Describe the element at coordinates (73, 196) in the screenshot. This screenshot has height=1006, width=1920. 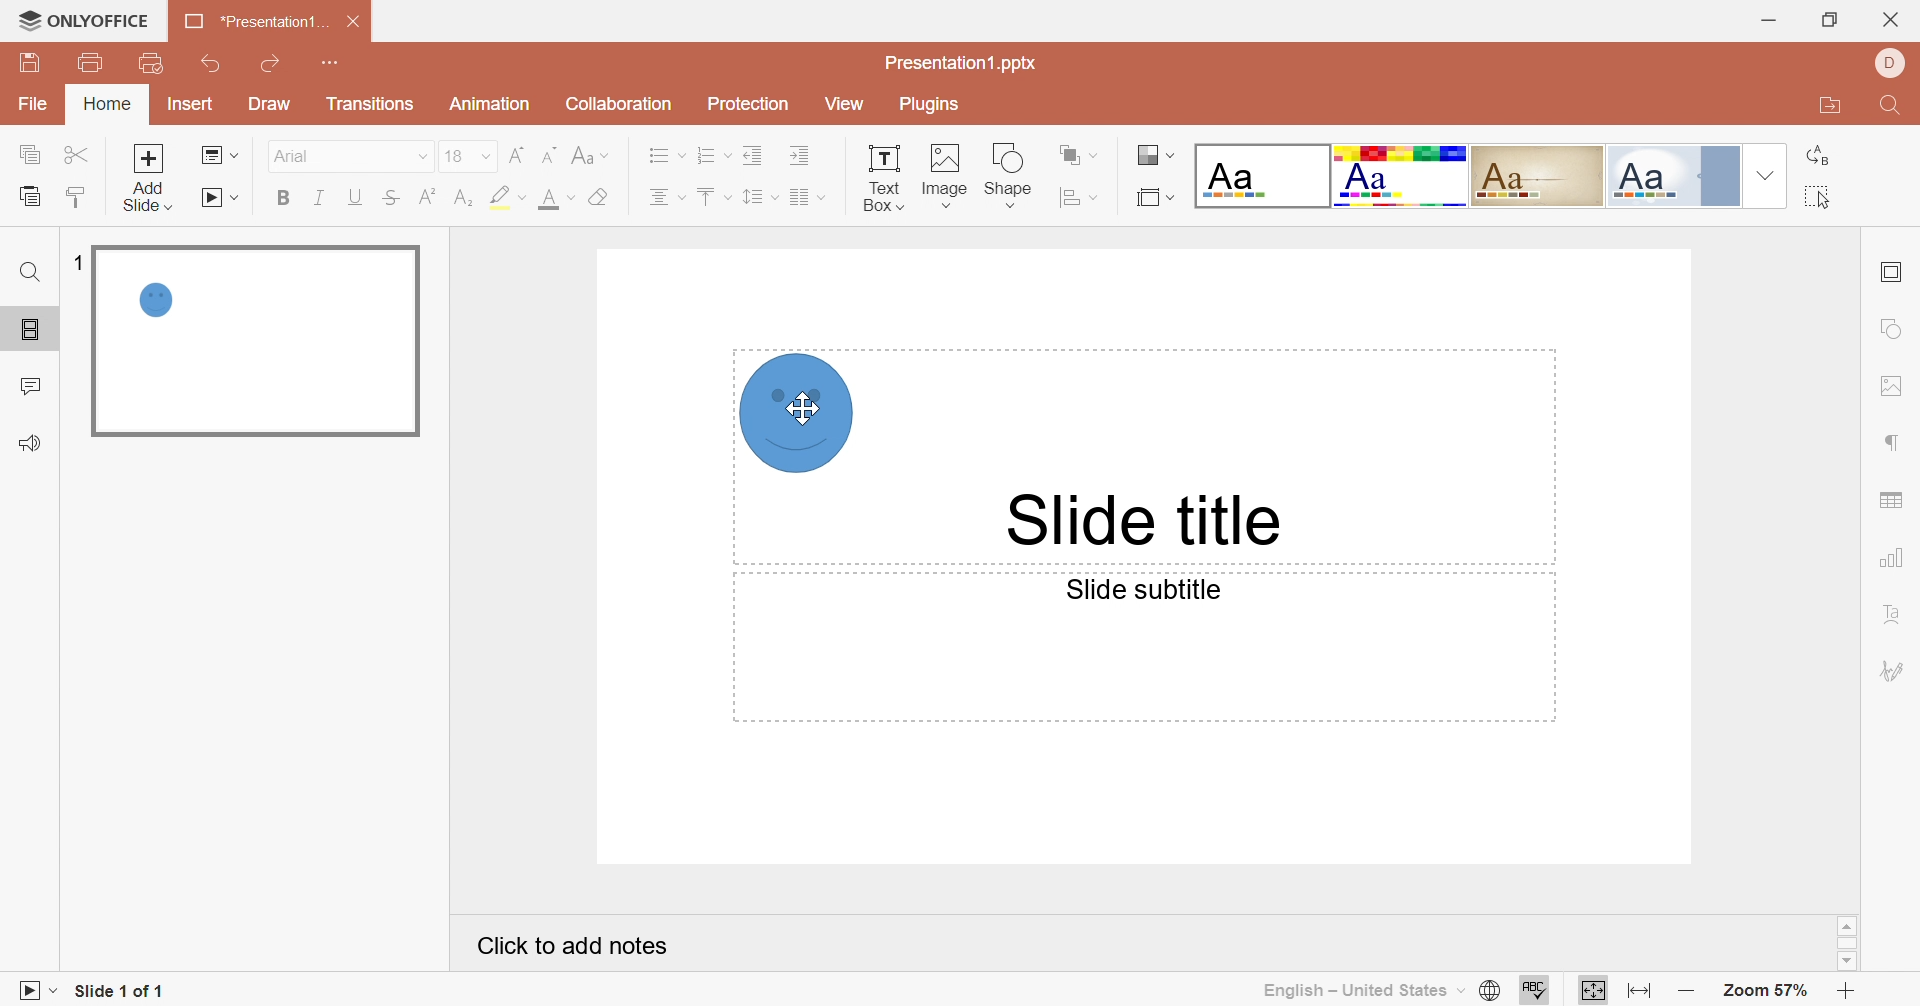
I see `Copy style` at that location.